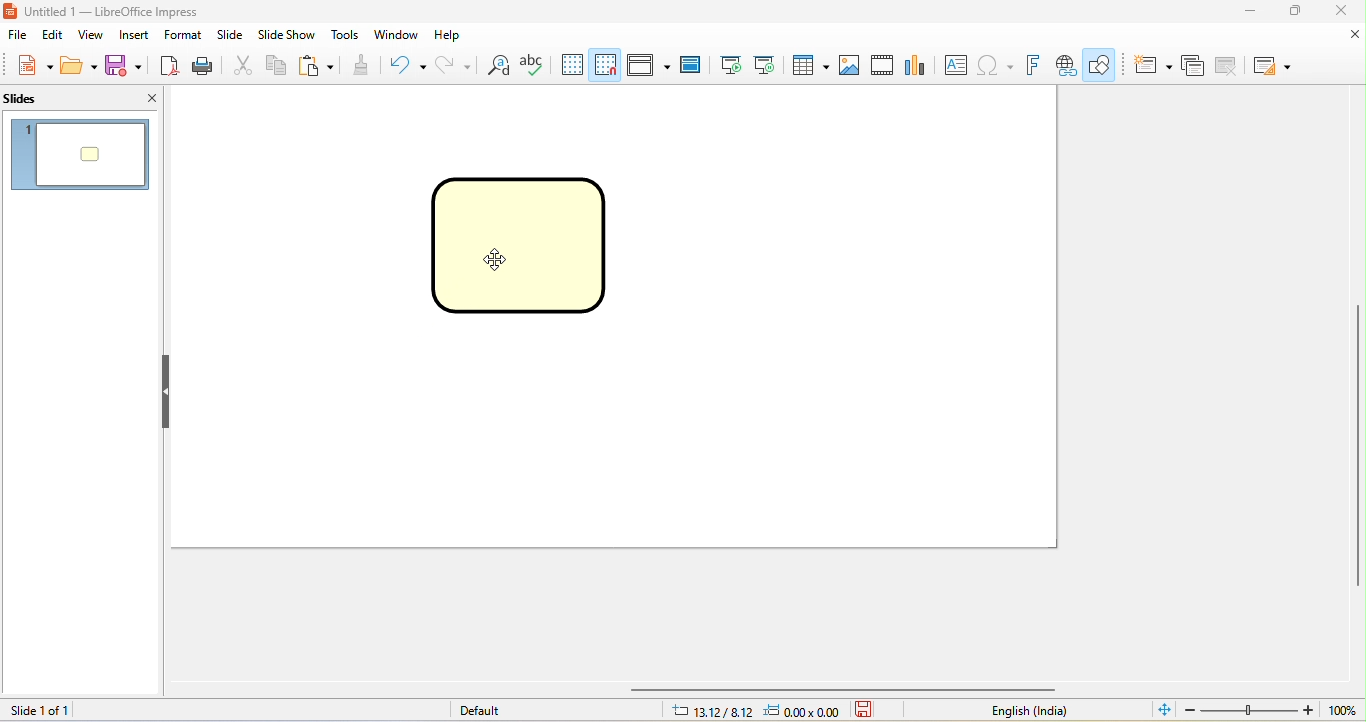  What do you see at coordinates (767, 65) in the screenshot?
I see `start from current slide` at bounding box center [767, 65].